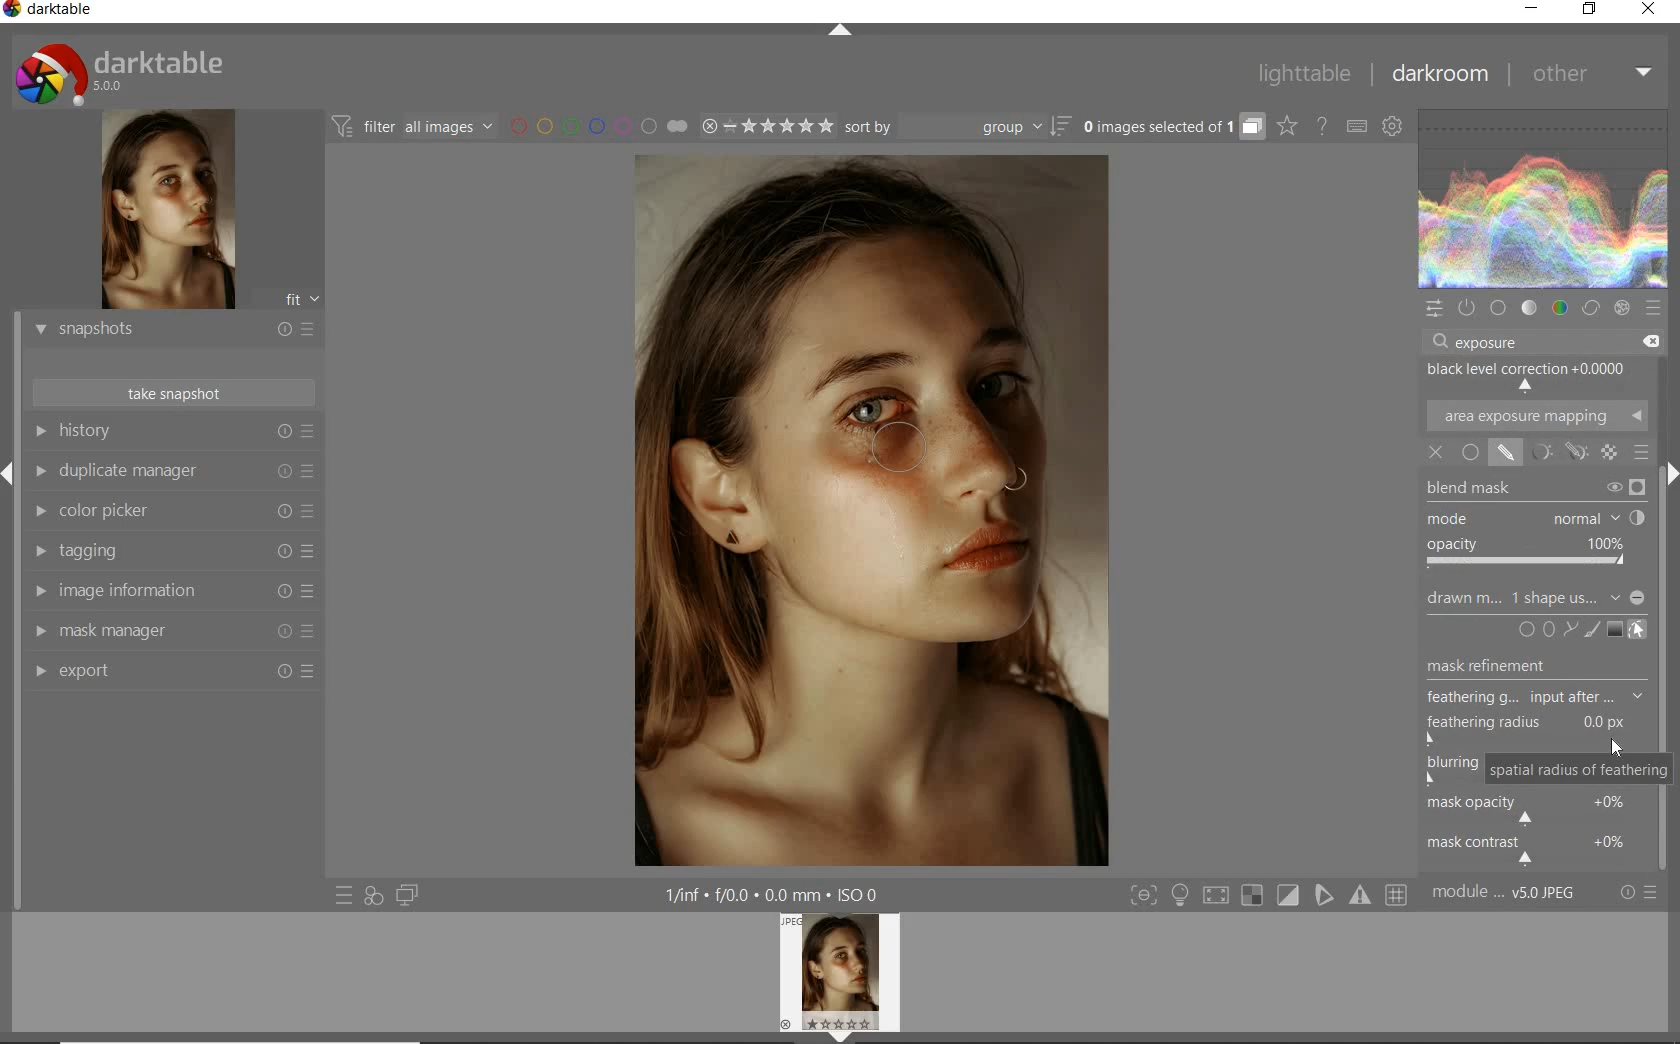  What do you see at coordinates (1535, 725) in the screenshot?
I see `FEATHERING RADIUS` at bounding box center [1535, 725].